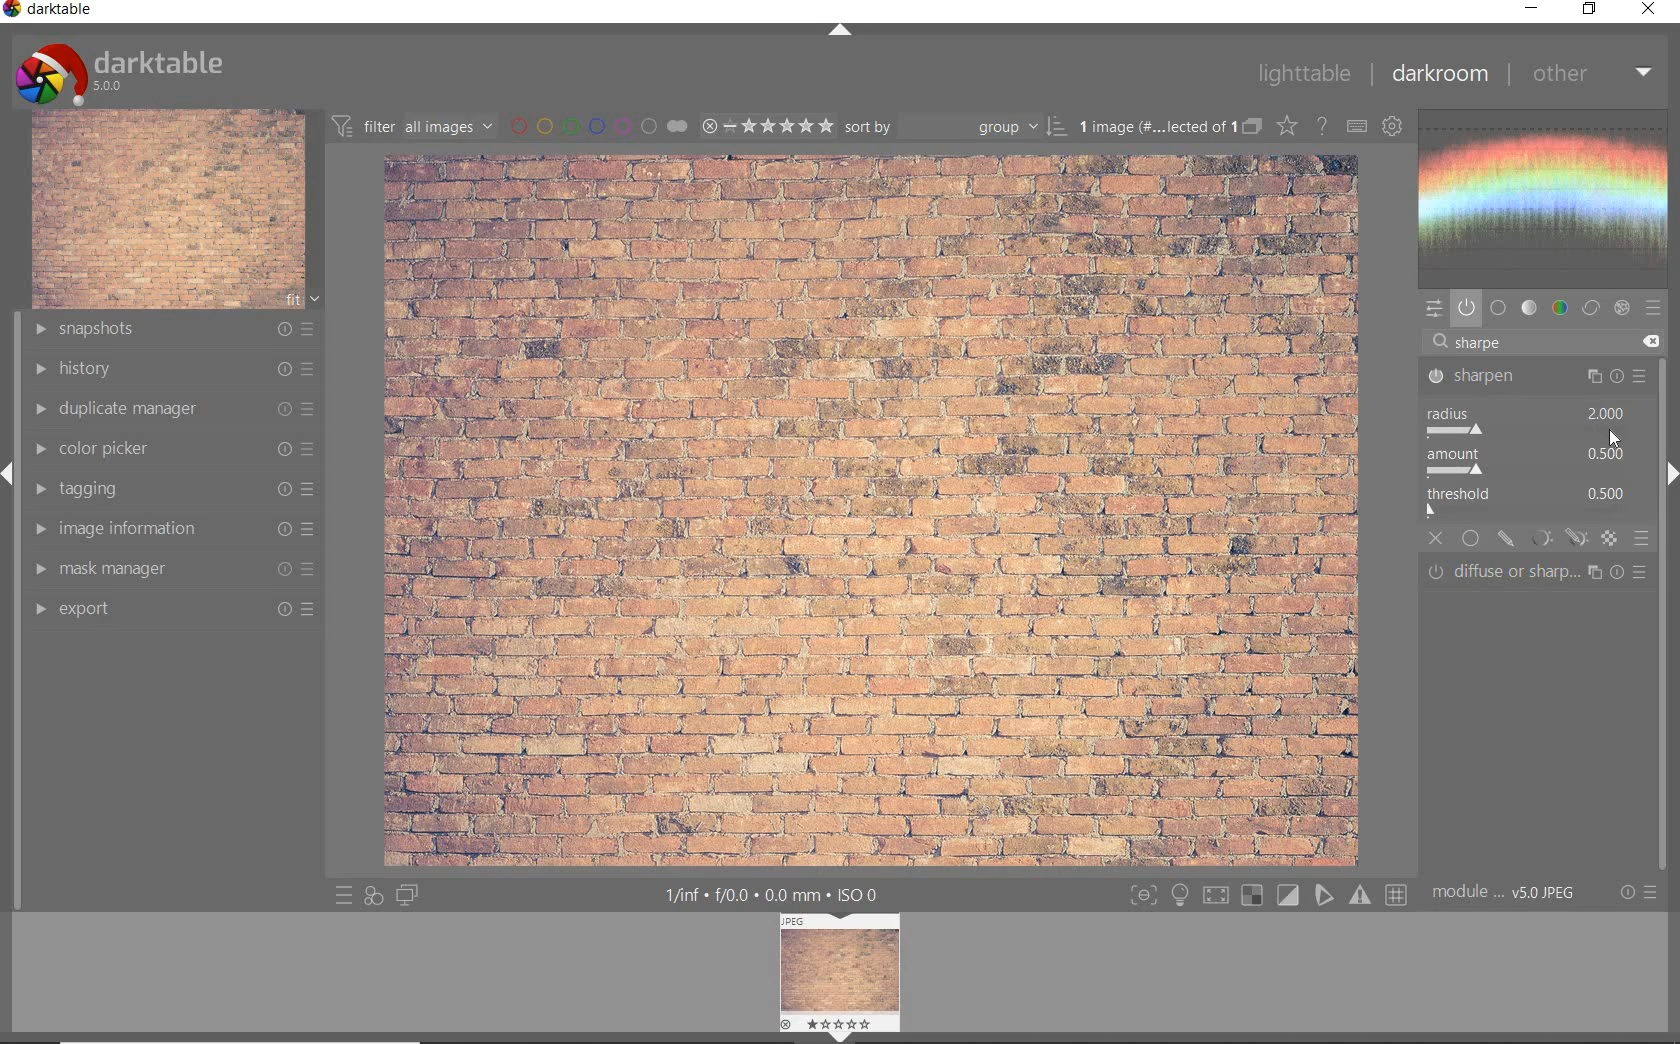  Describe the element at coordinates (1529, 7) in the screenshot. I see `minimize` at that location.